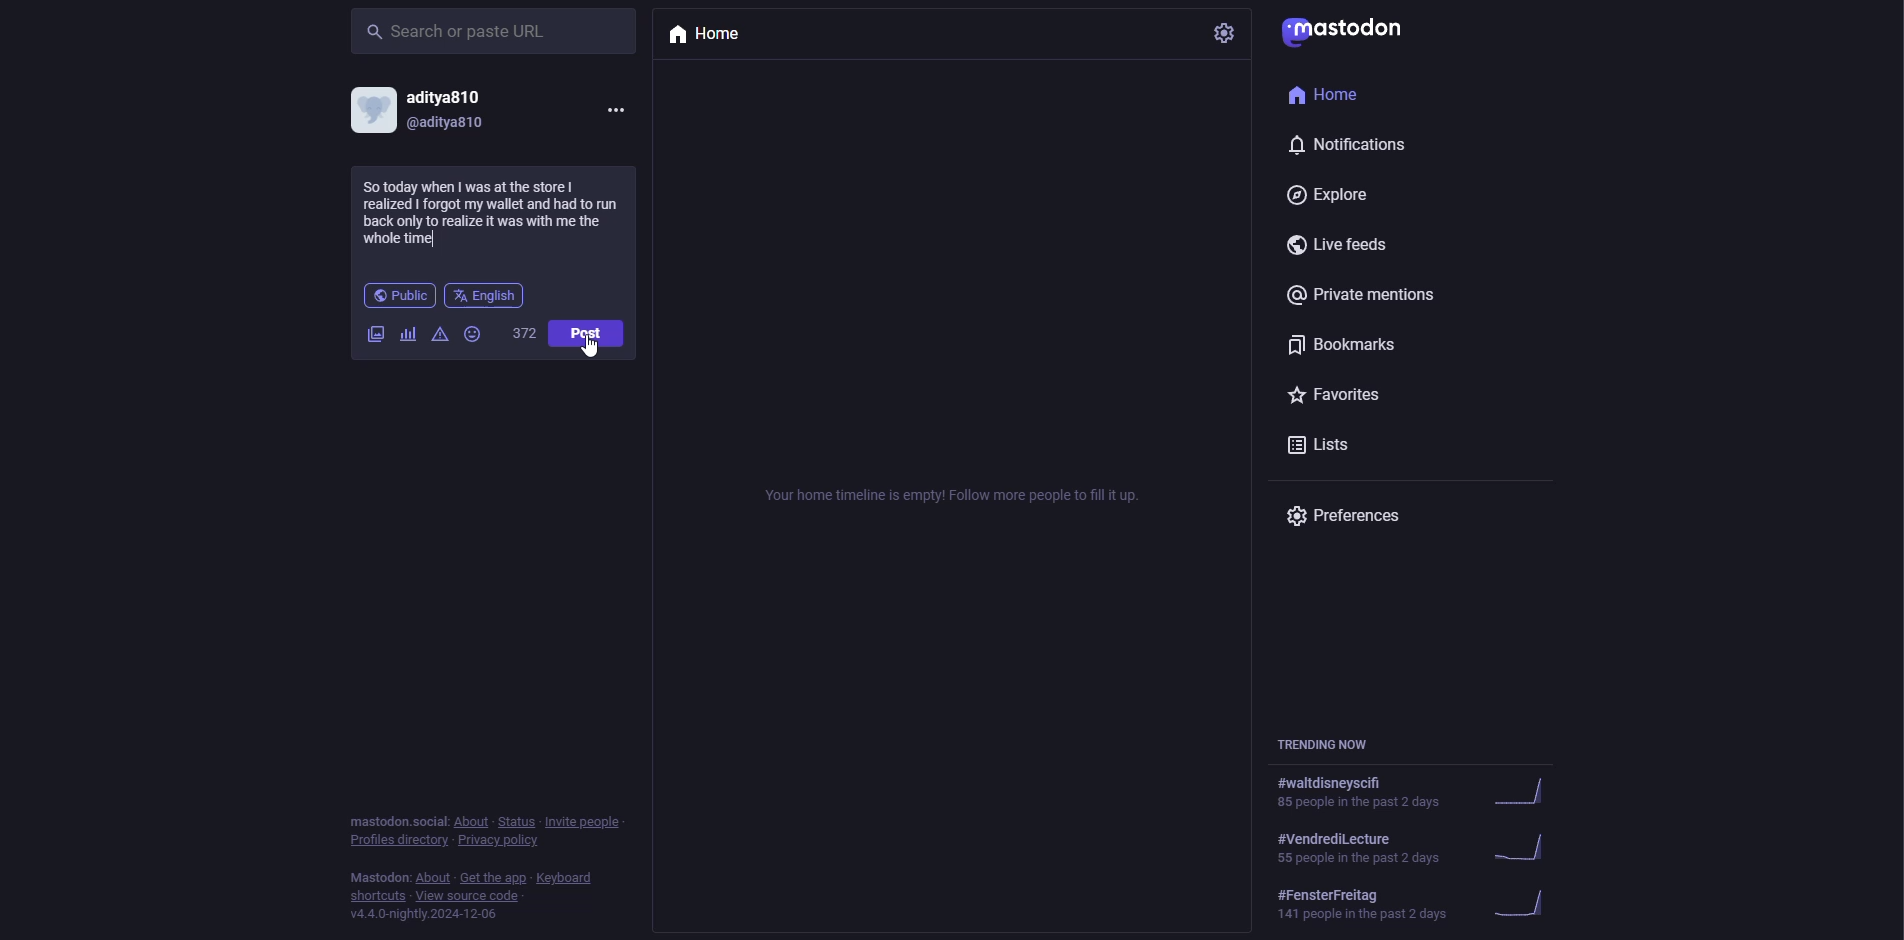 Image resolution: width=1904 pixels, height=940 pixels. I want to click on empty, so click(961, 492).